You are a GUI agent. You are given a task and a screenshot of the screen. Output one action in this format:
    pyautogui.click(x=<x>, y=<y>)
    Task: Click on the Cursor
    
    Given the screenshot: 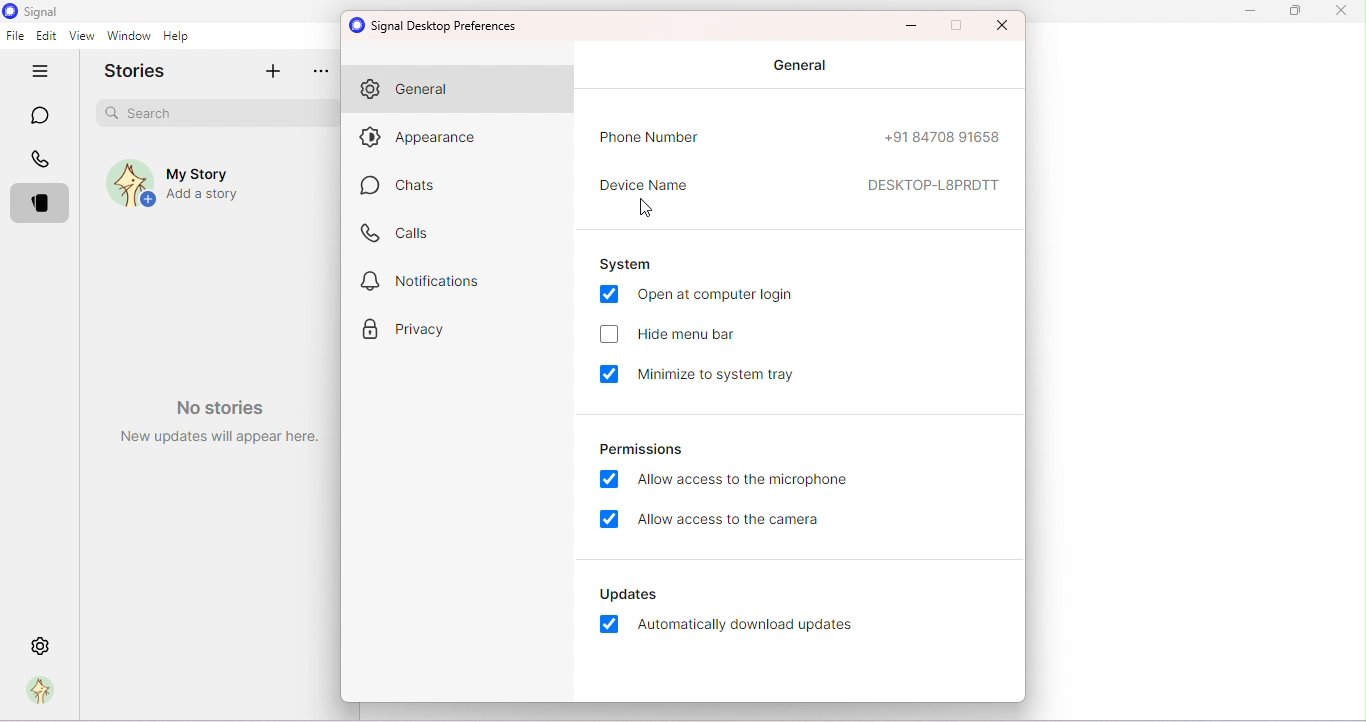 What is the action you would take?
    pyautogui.click(x=651, y=211)
    